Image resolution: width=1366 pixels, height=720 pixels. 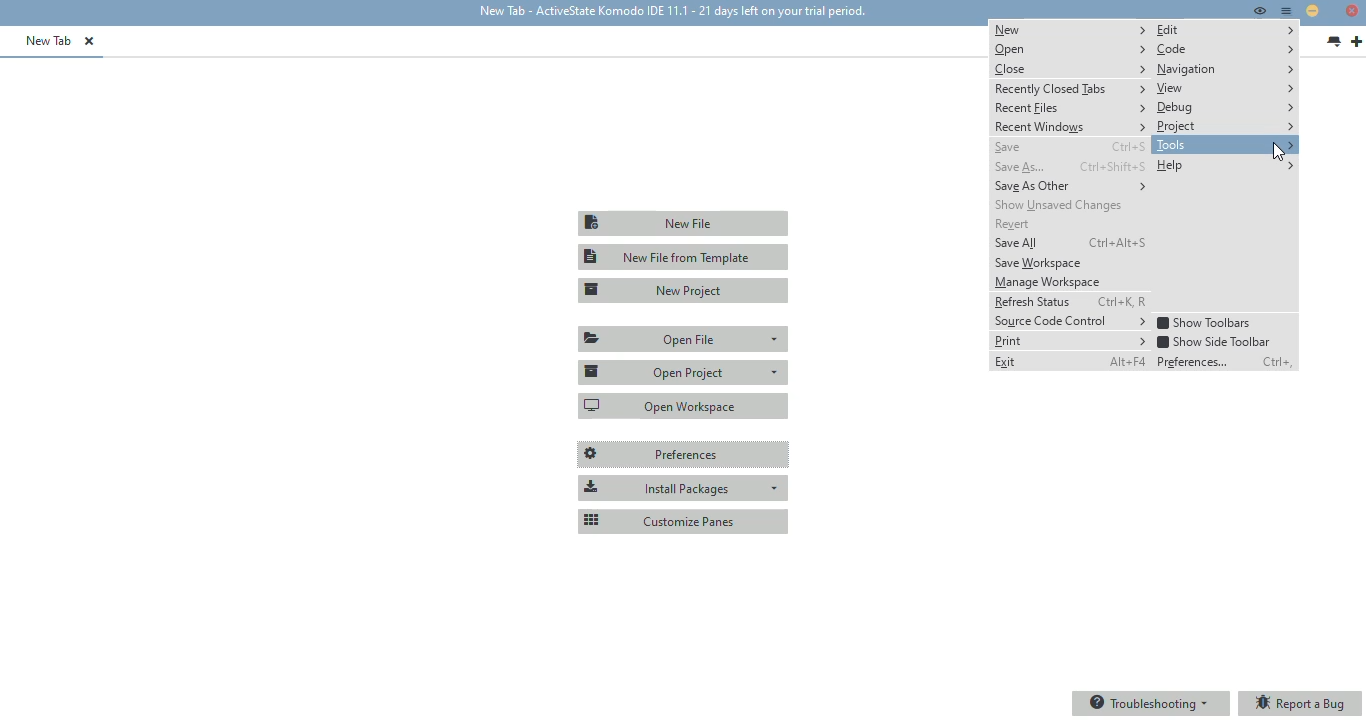 What do you see at coordinates (682, 223) in the screenshot?
I see `new file` at bounding box center [682, 223].